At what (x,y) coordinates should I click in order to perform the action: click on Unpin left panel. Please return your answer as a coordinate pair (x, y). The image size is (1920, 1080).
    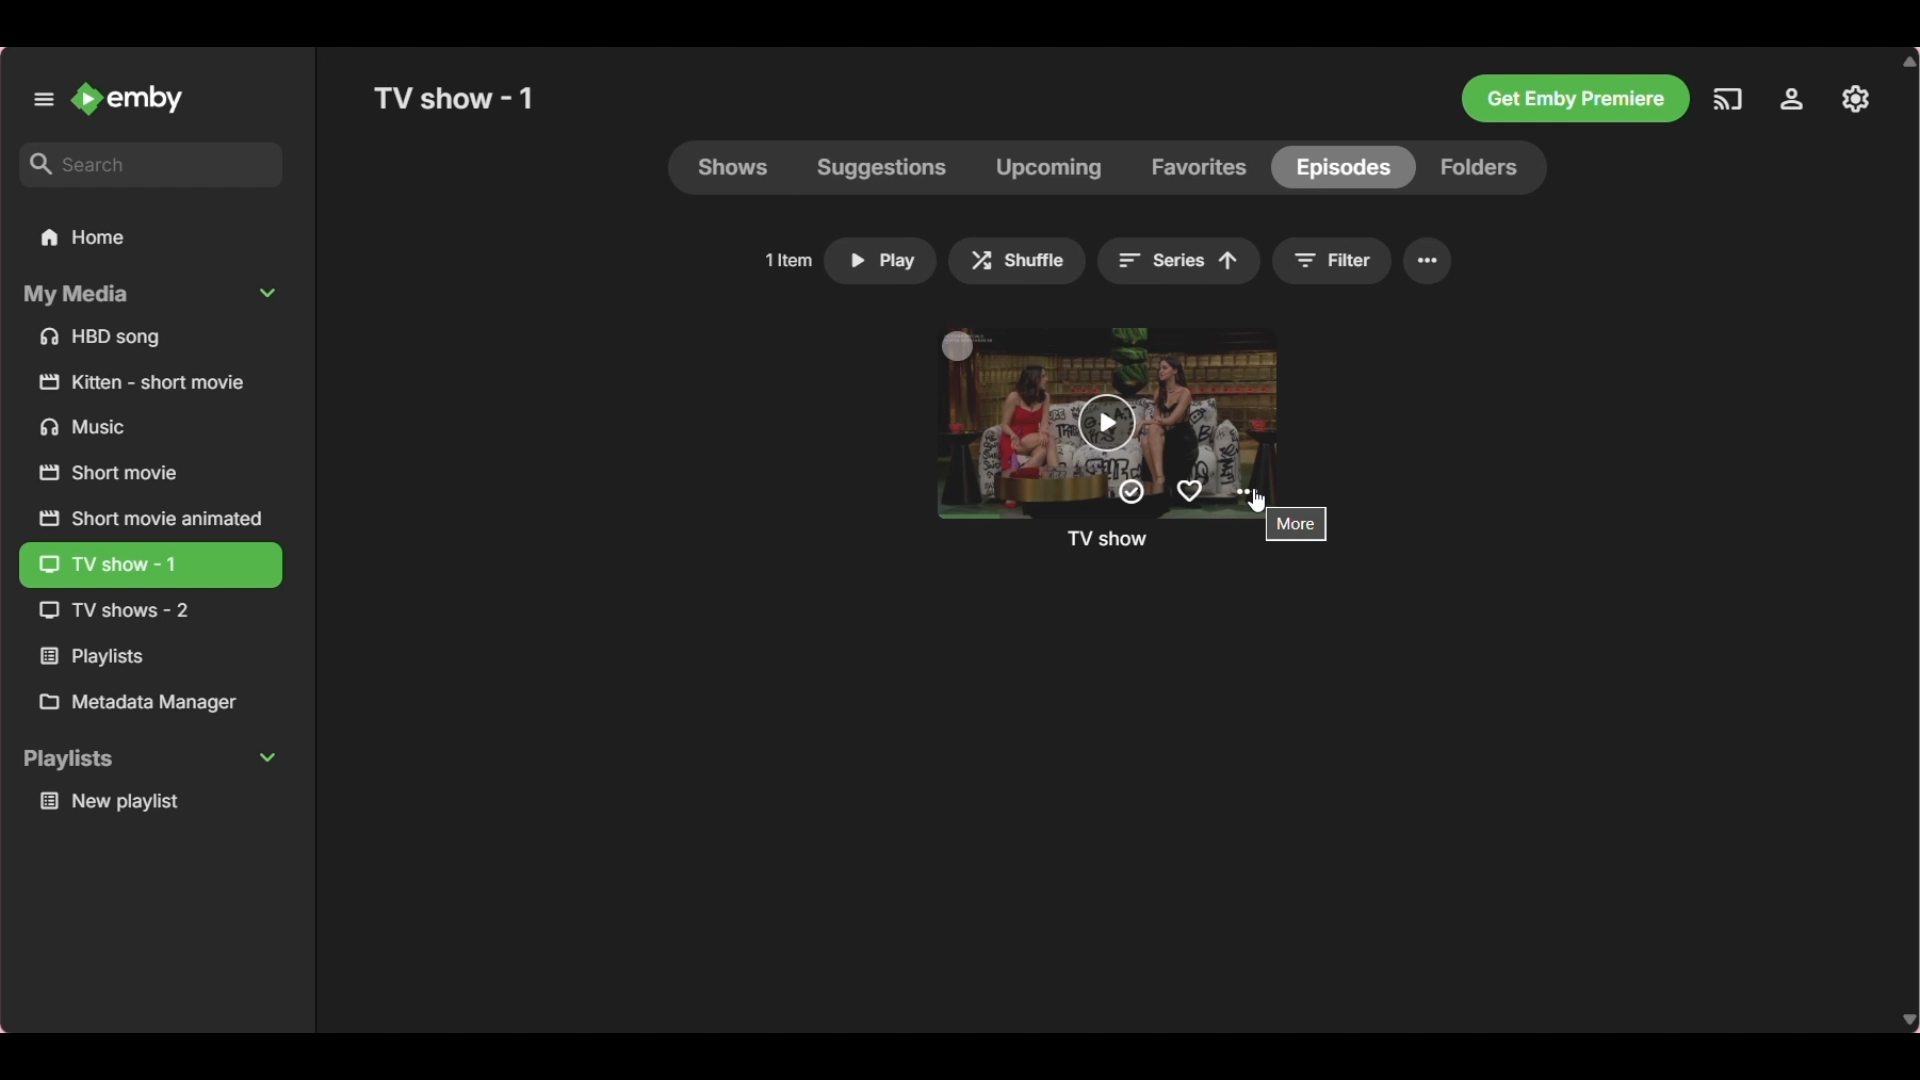
    Looking at the image, I should click on (43, 99).